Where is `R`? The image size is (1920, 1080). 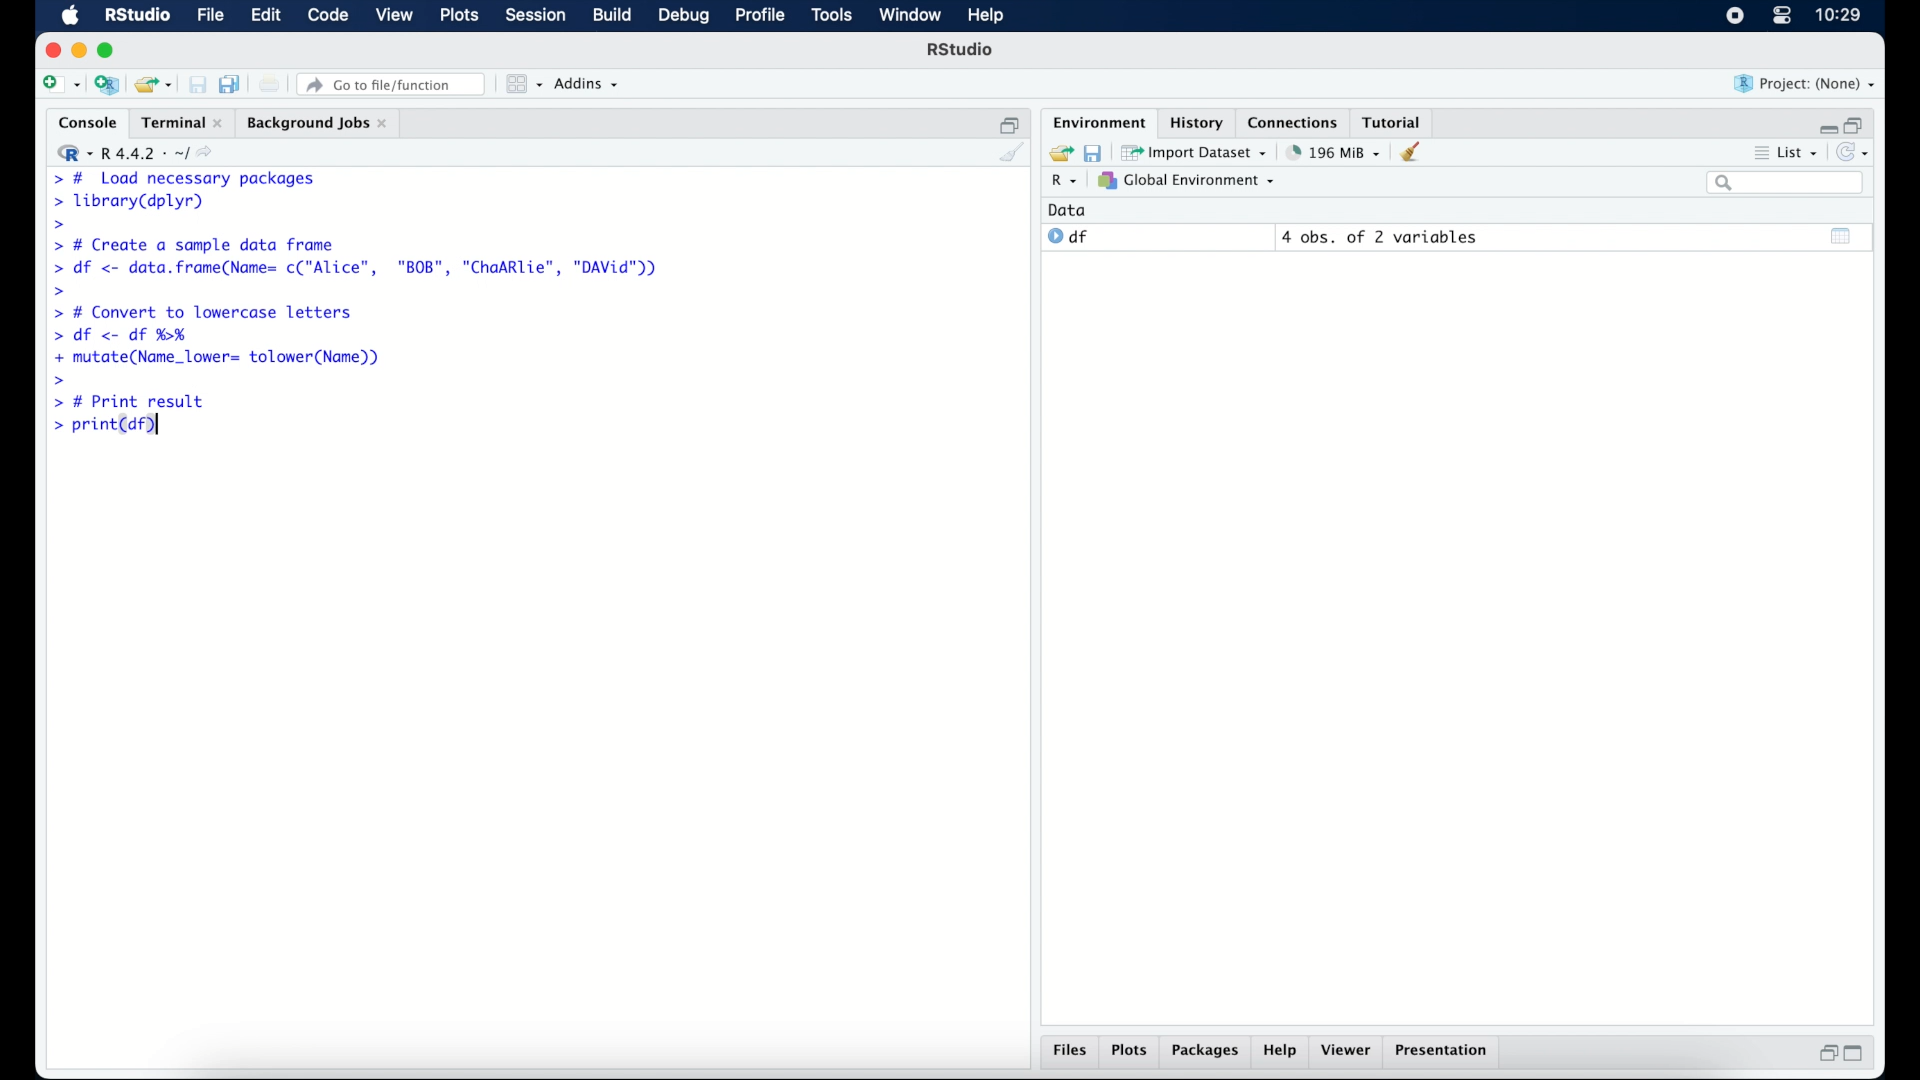
R is located at coordinates (1061, 183).